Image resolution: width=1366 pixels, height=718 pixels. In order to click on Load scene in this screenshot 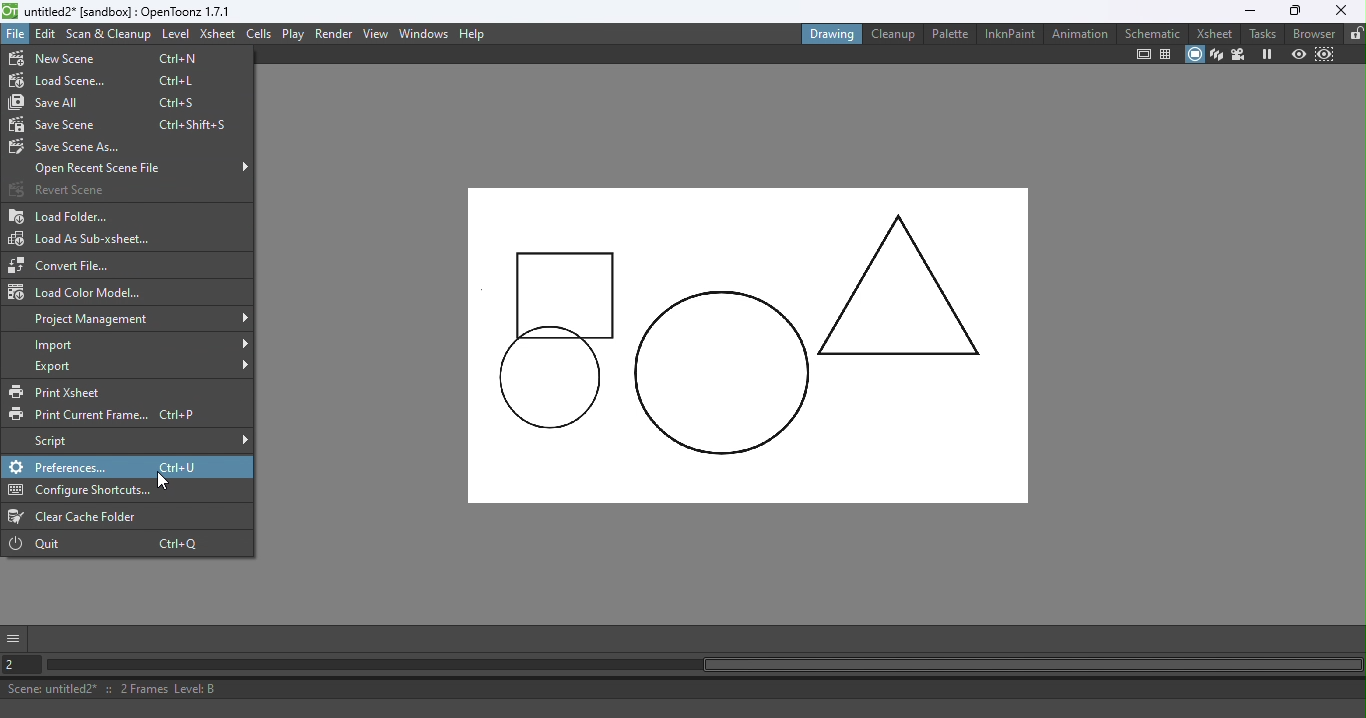, I will do `click(105, 80)`.